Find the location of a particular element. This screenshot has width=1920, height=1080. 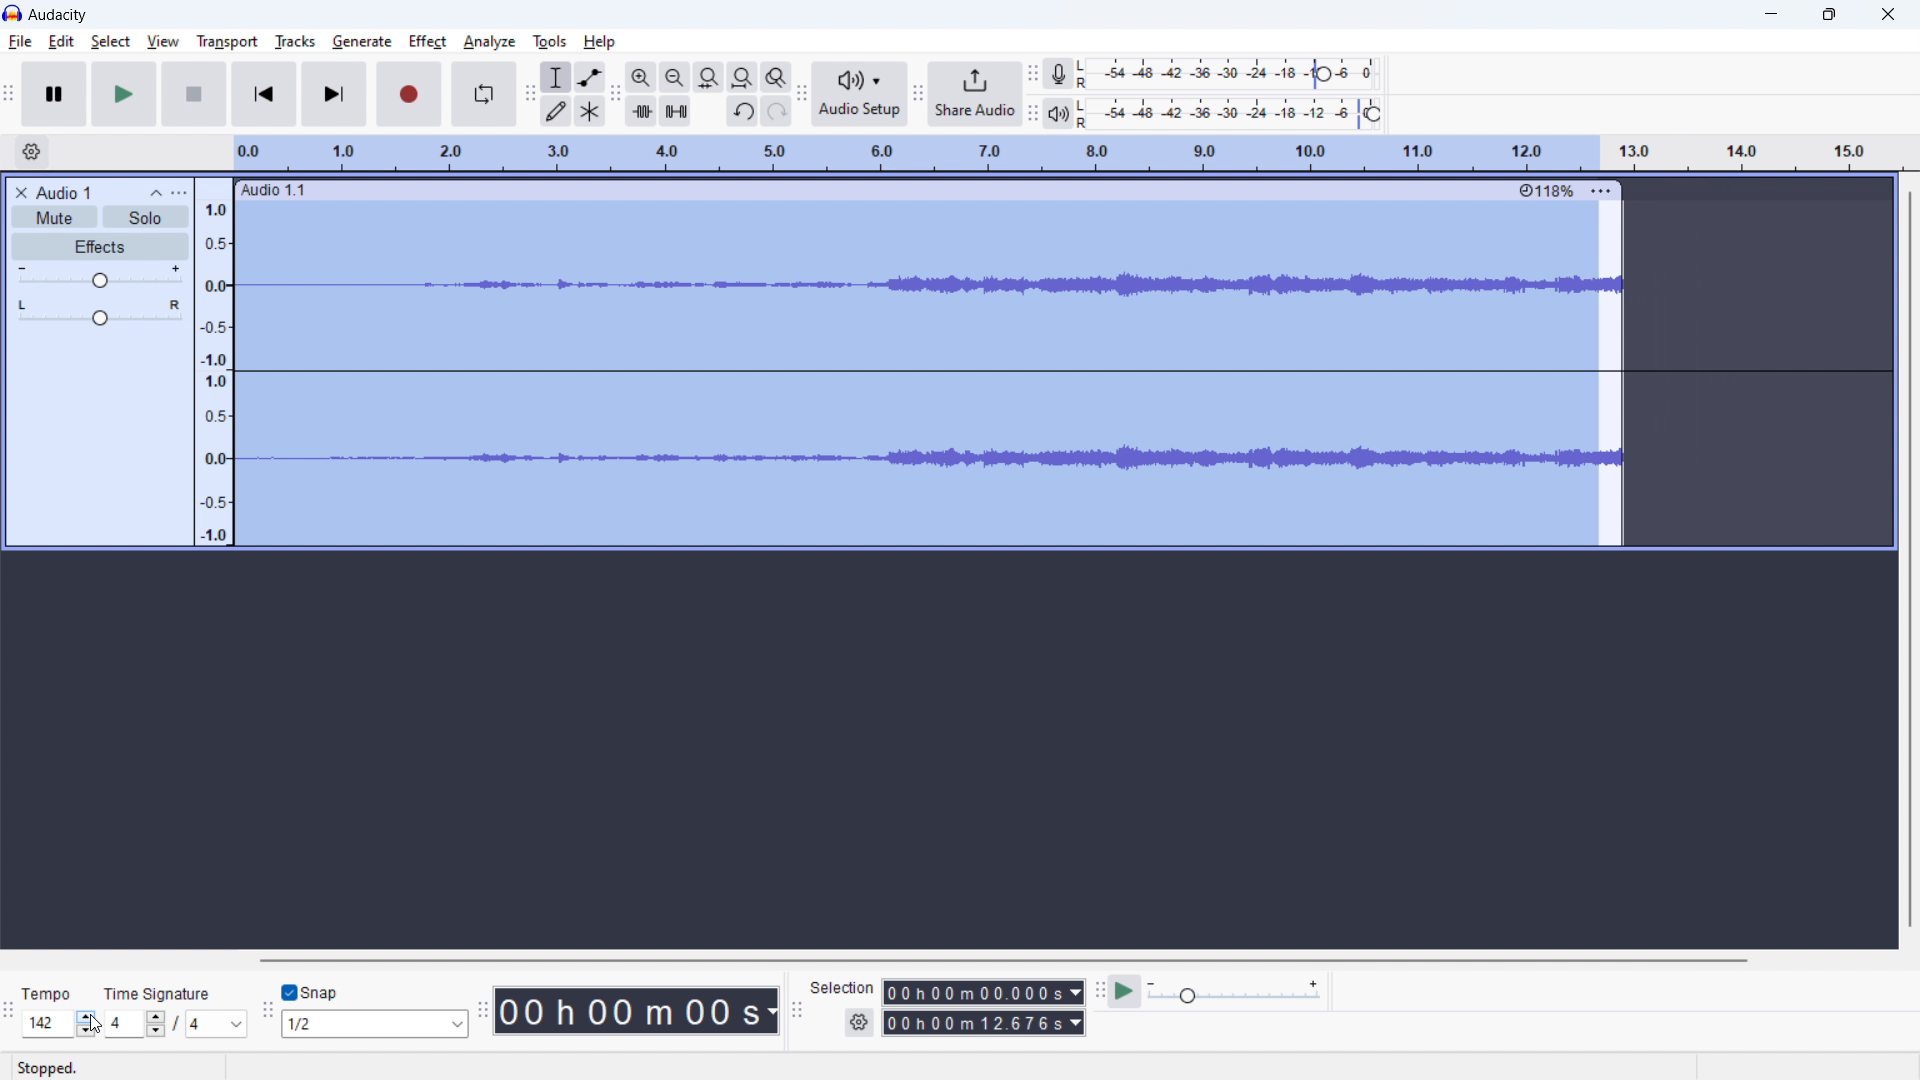

help is located at coordinates (601, 42).